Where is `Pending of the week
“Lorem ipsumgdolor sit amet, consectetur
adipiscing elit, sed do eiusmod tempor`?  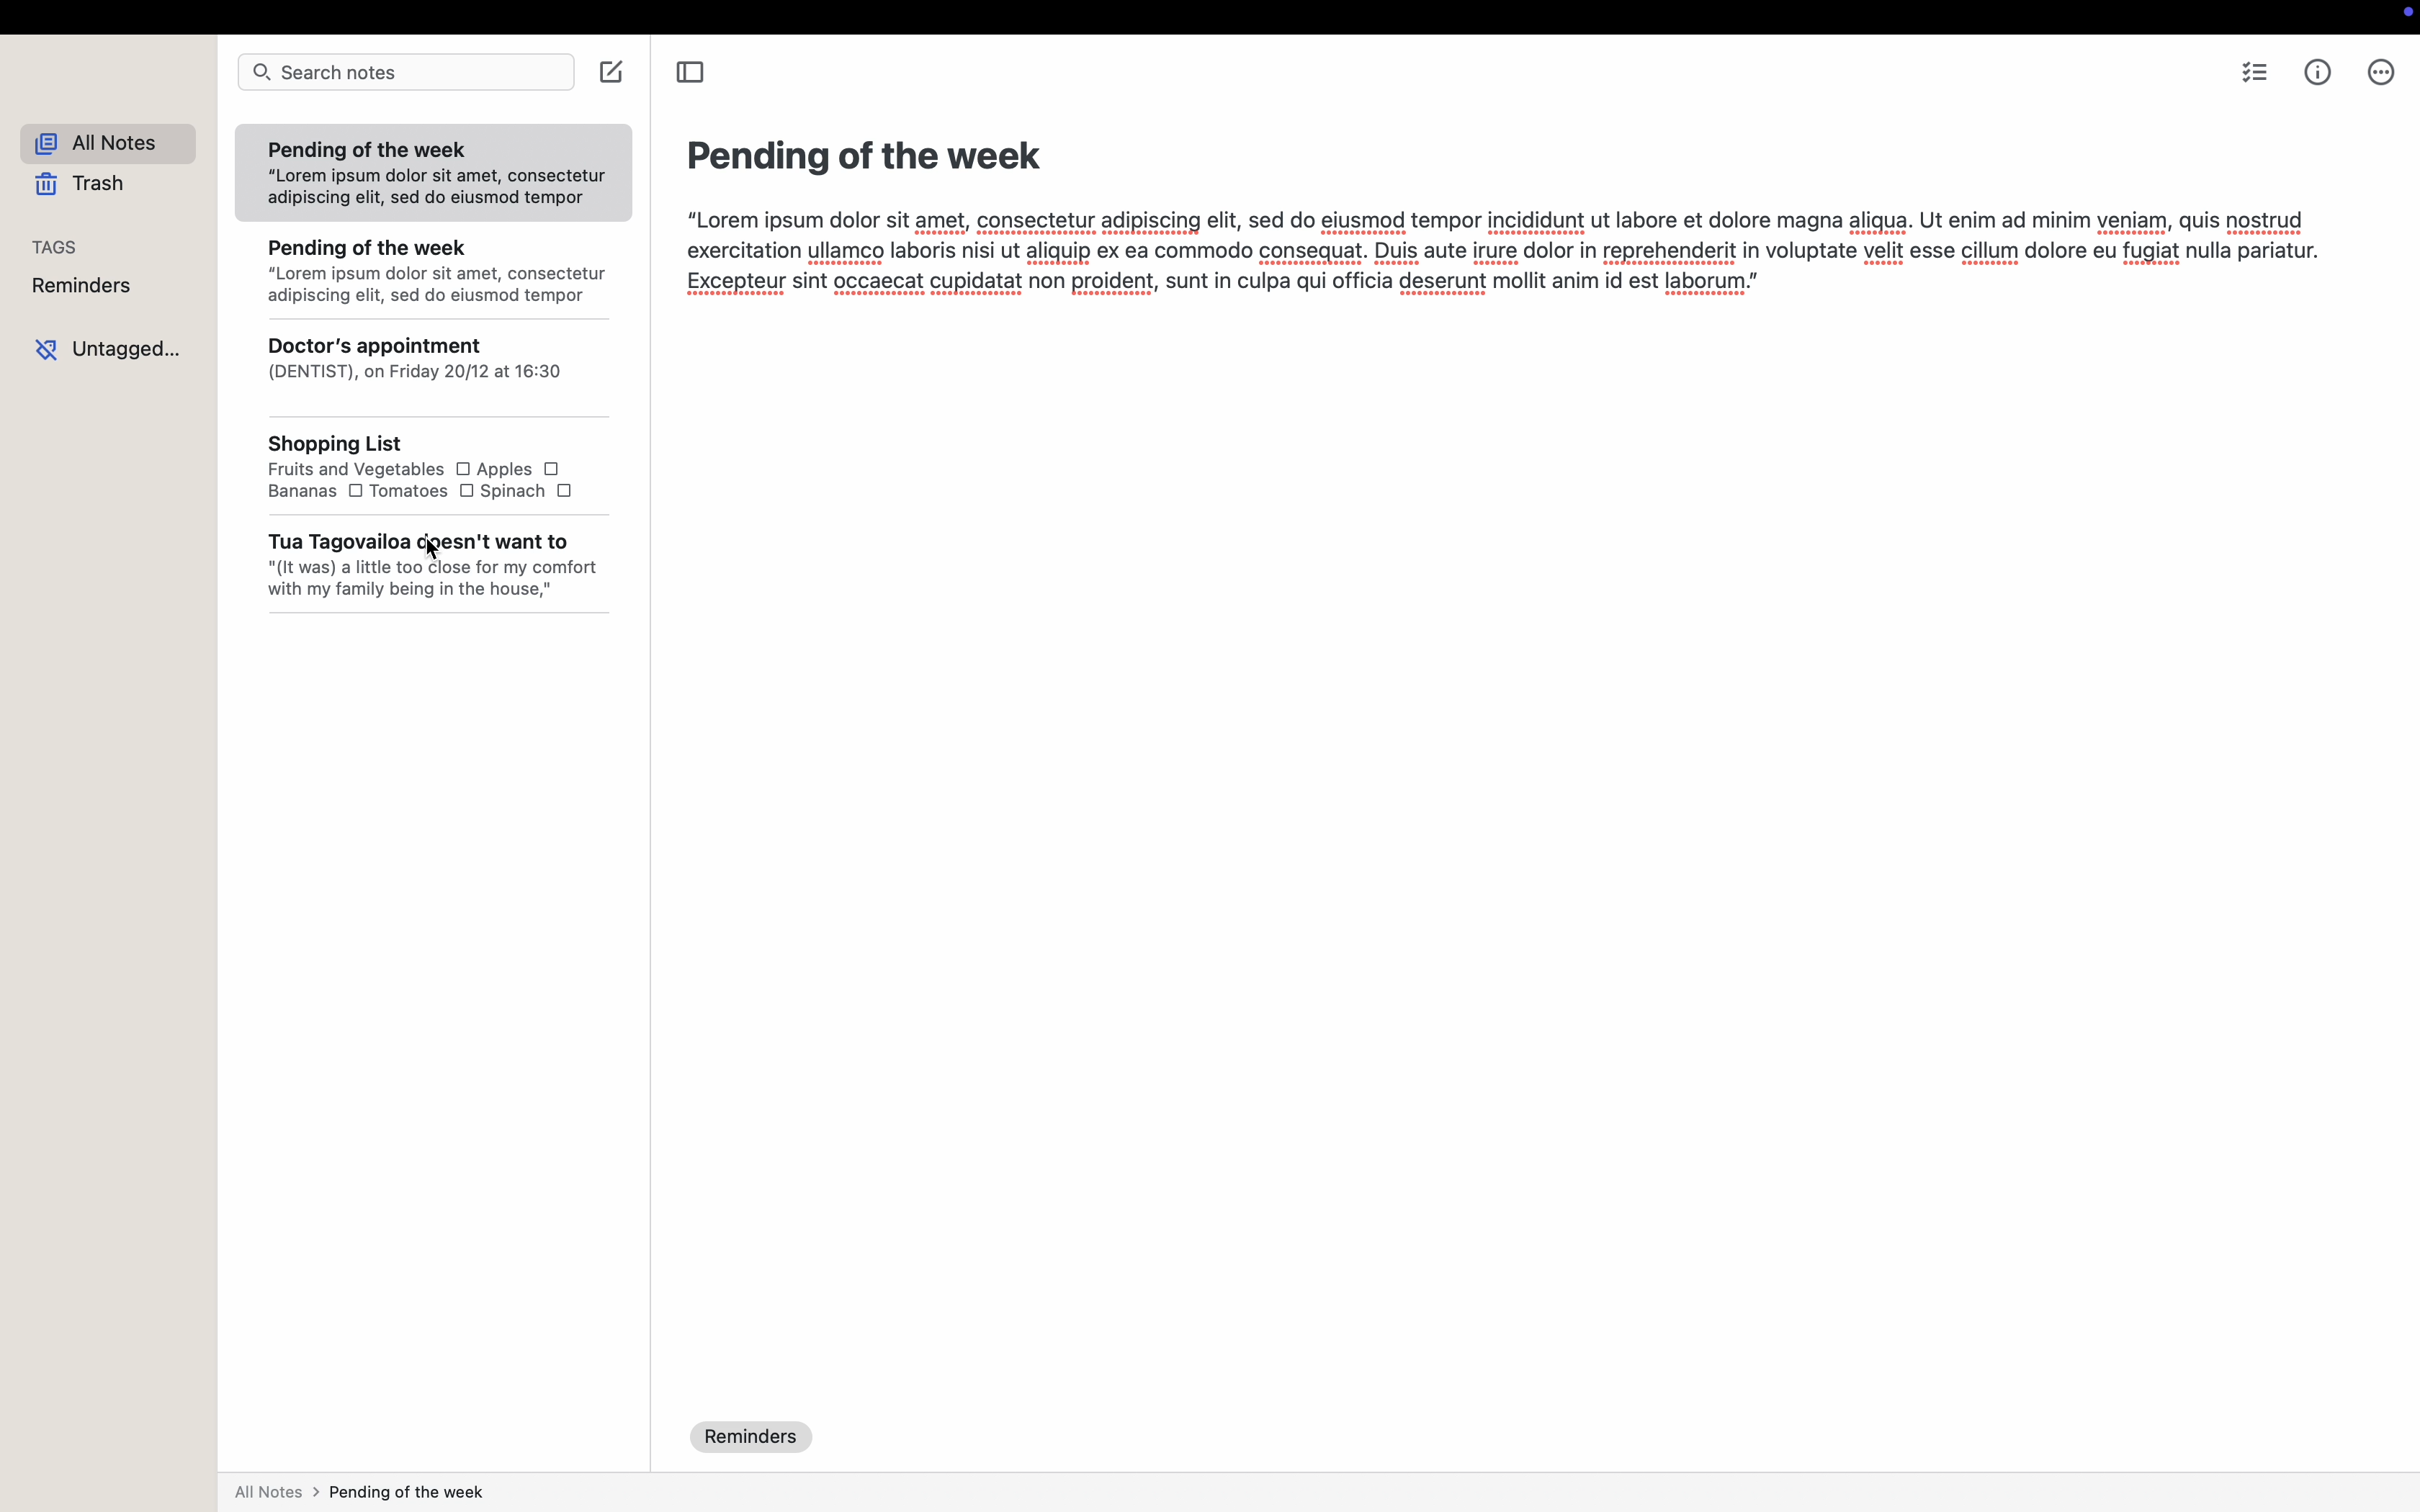
Pending of the week
“Lorem ipsumgdolor sit amet, consectetur
adipiscing elit, sed do eiusmod tempor is located at coordinates (434, 174).